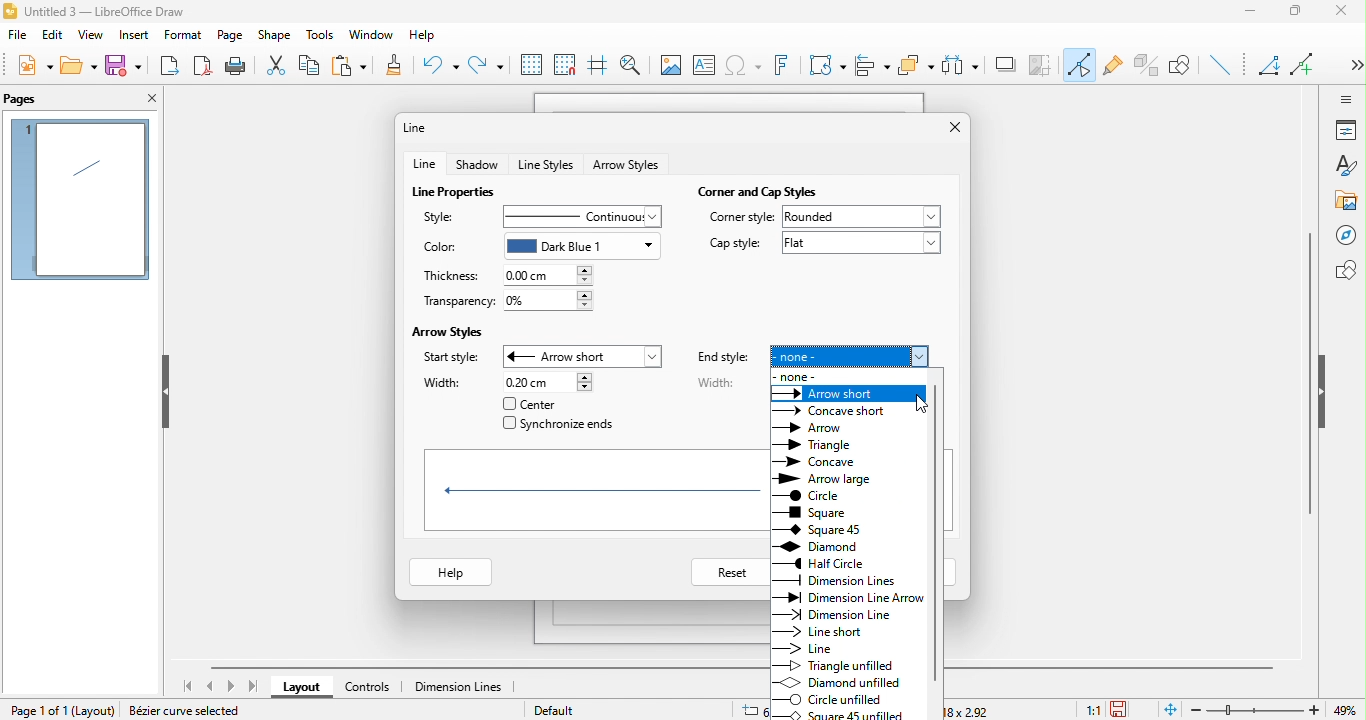 Image resolution: width=1366 pixels, height=720 pixels. I want to click on arrow styles, so click(452, 330).